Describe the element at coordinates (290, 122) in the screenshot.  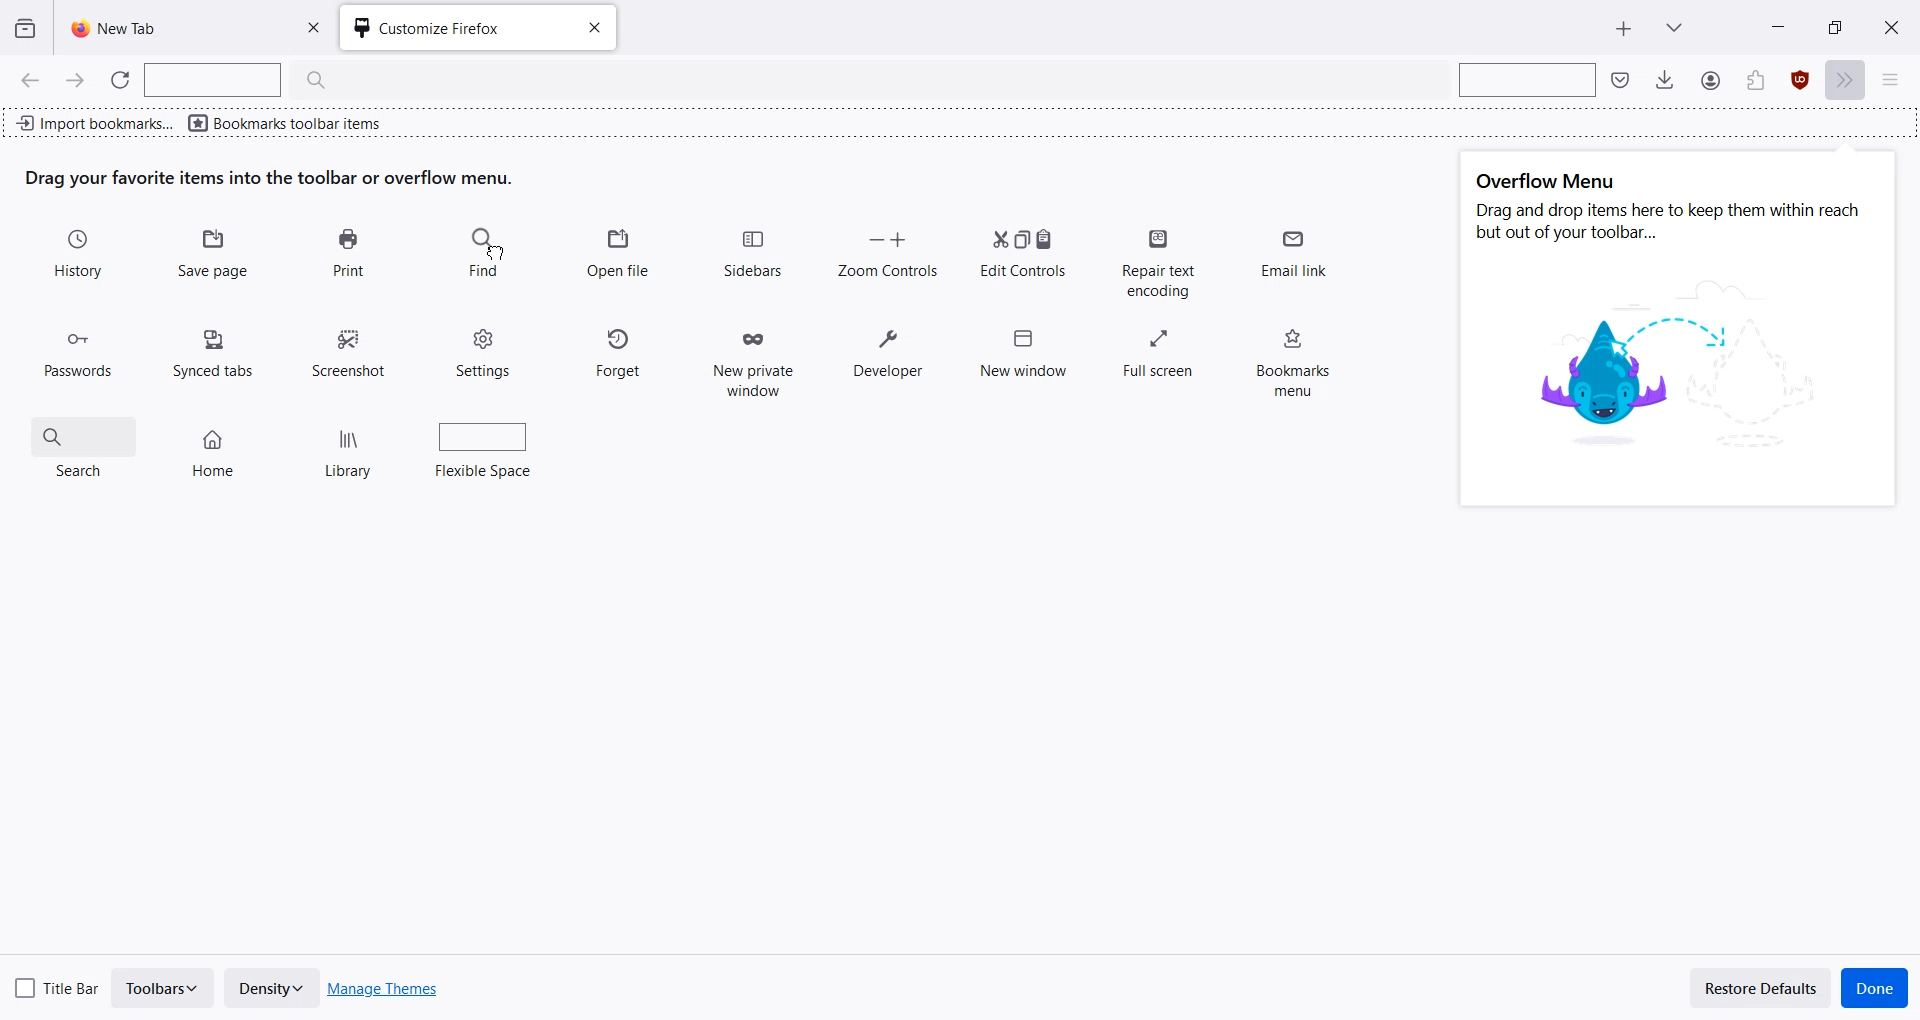
I see `Bookmarks toolbar items` at that location.